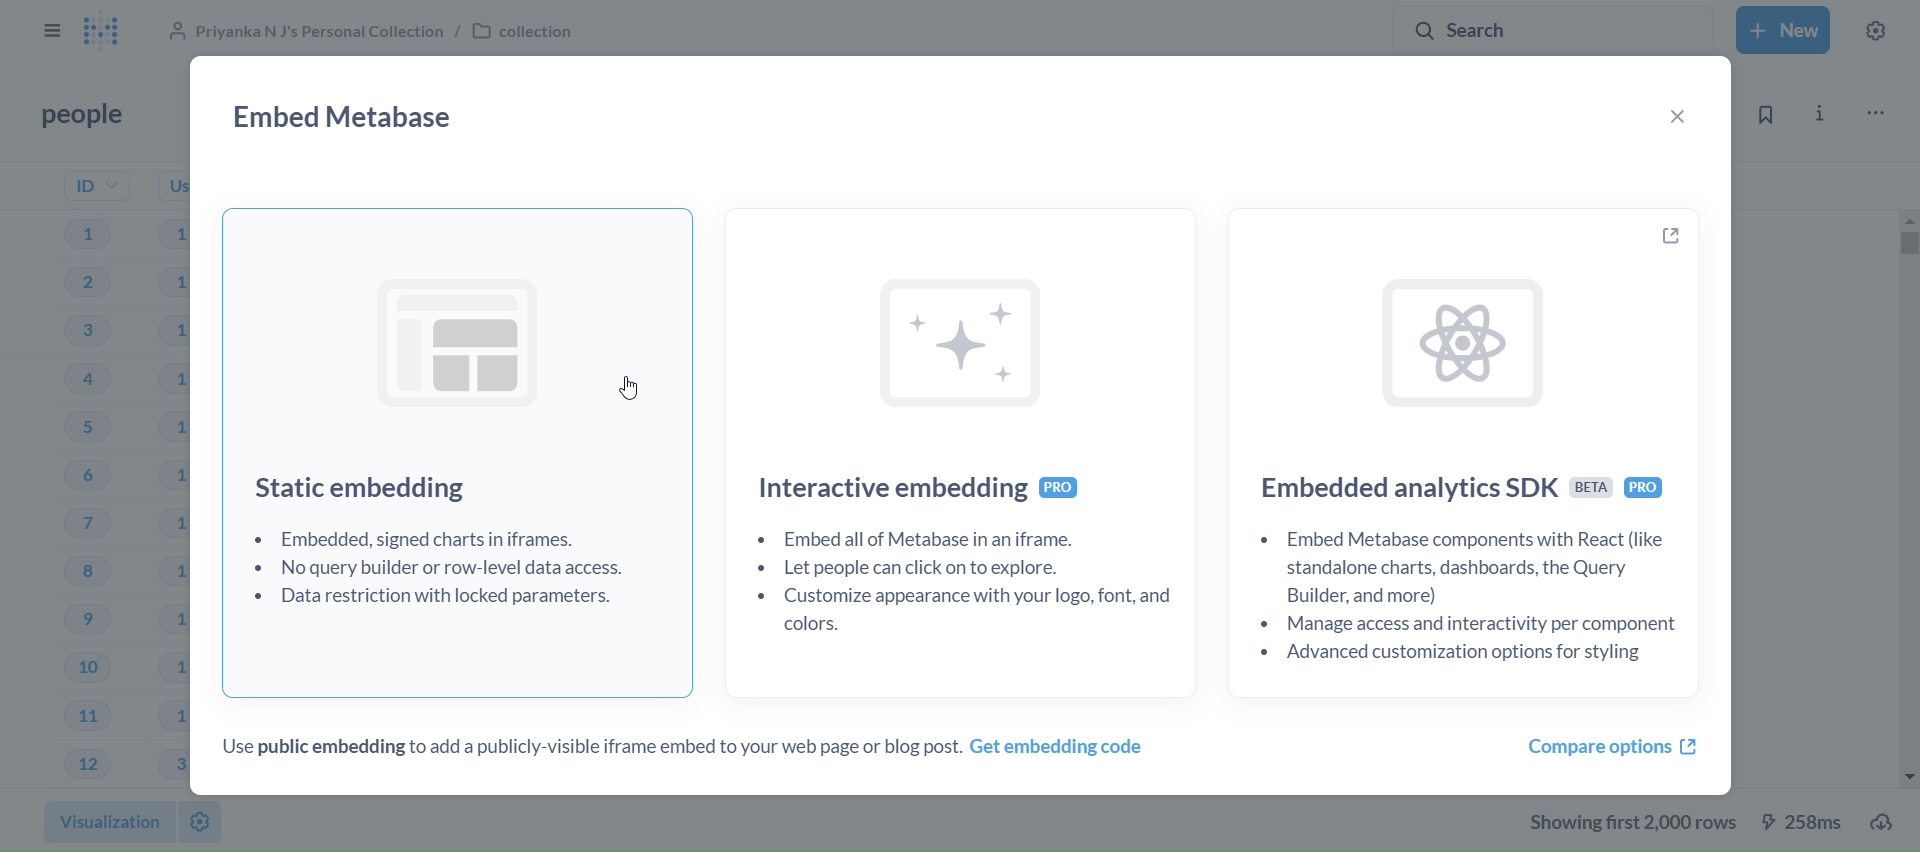 This screenshot has height=852, width=1920. What do you see at coordinates (628, 384) in the screenshot?
I see `cursor` at bounding box center [628, 384].